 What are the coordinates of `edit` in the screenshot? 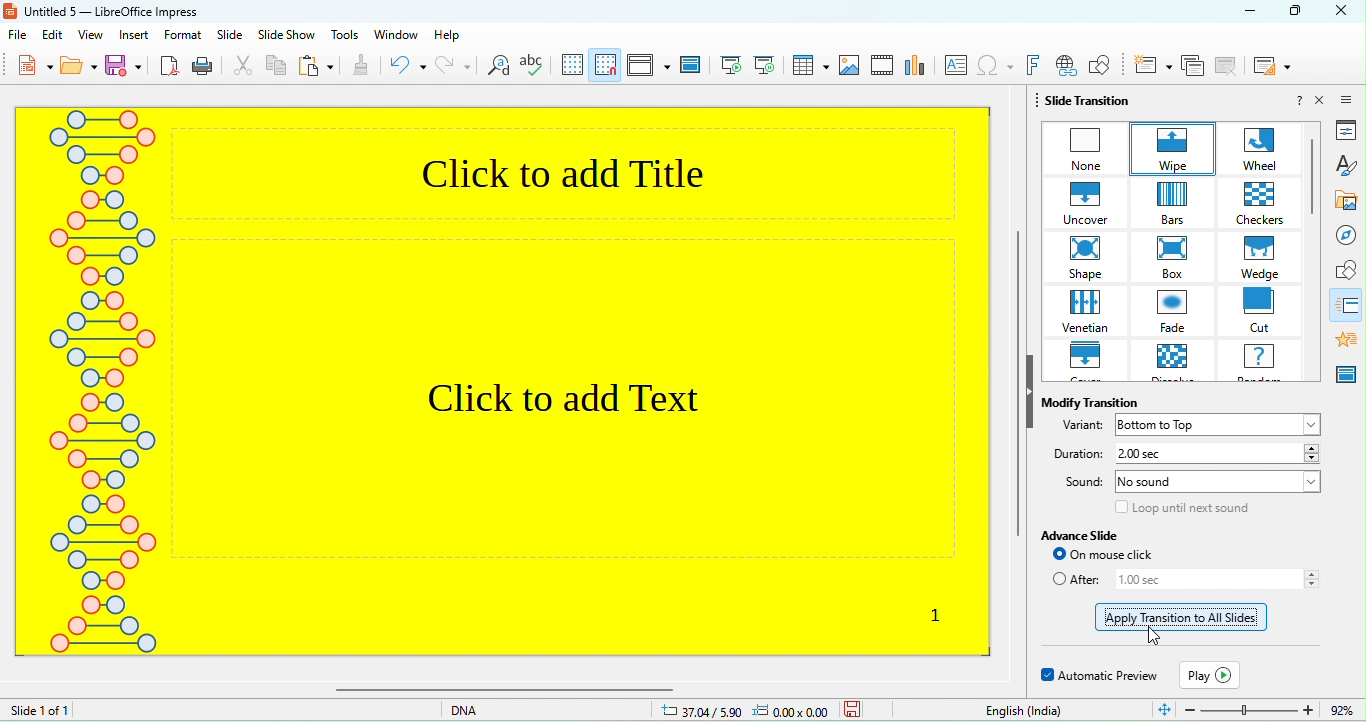 It's located at (52, 37).